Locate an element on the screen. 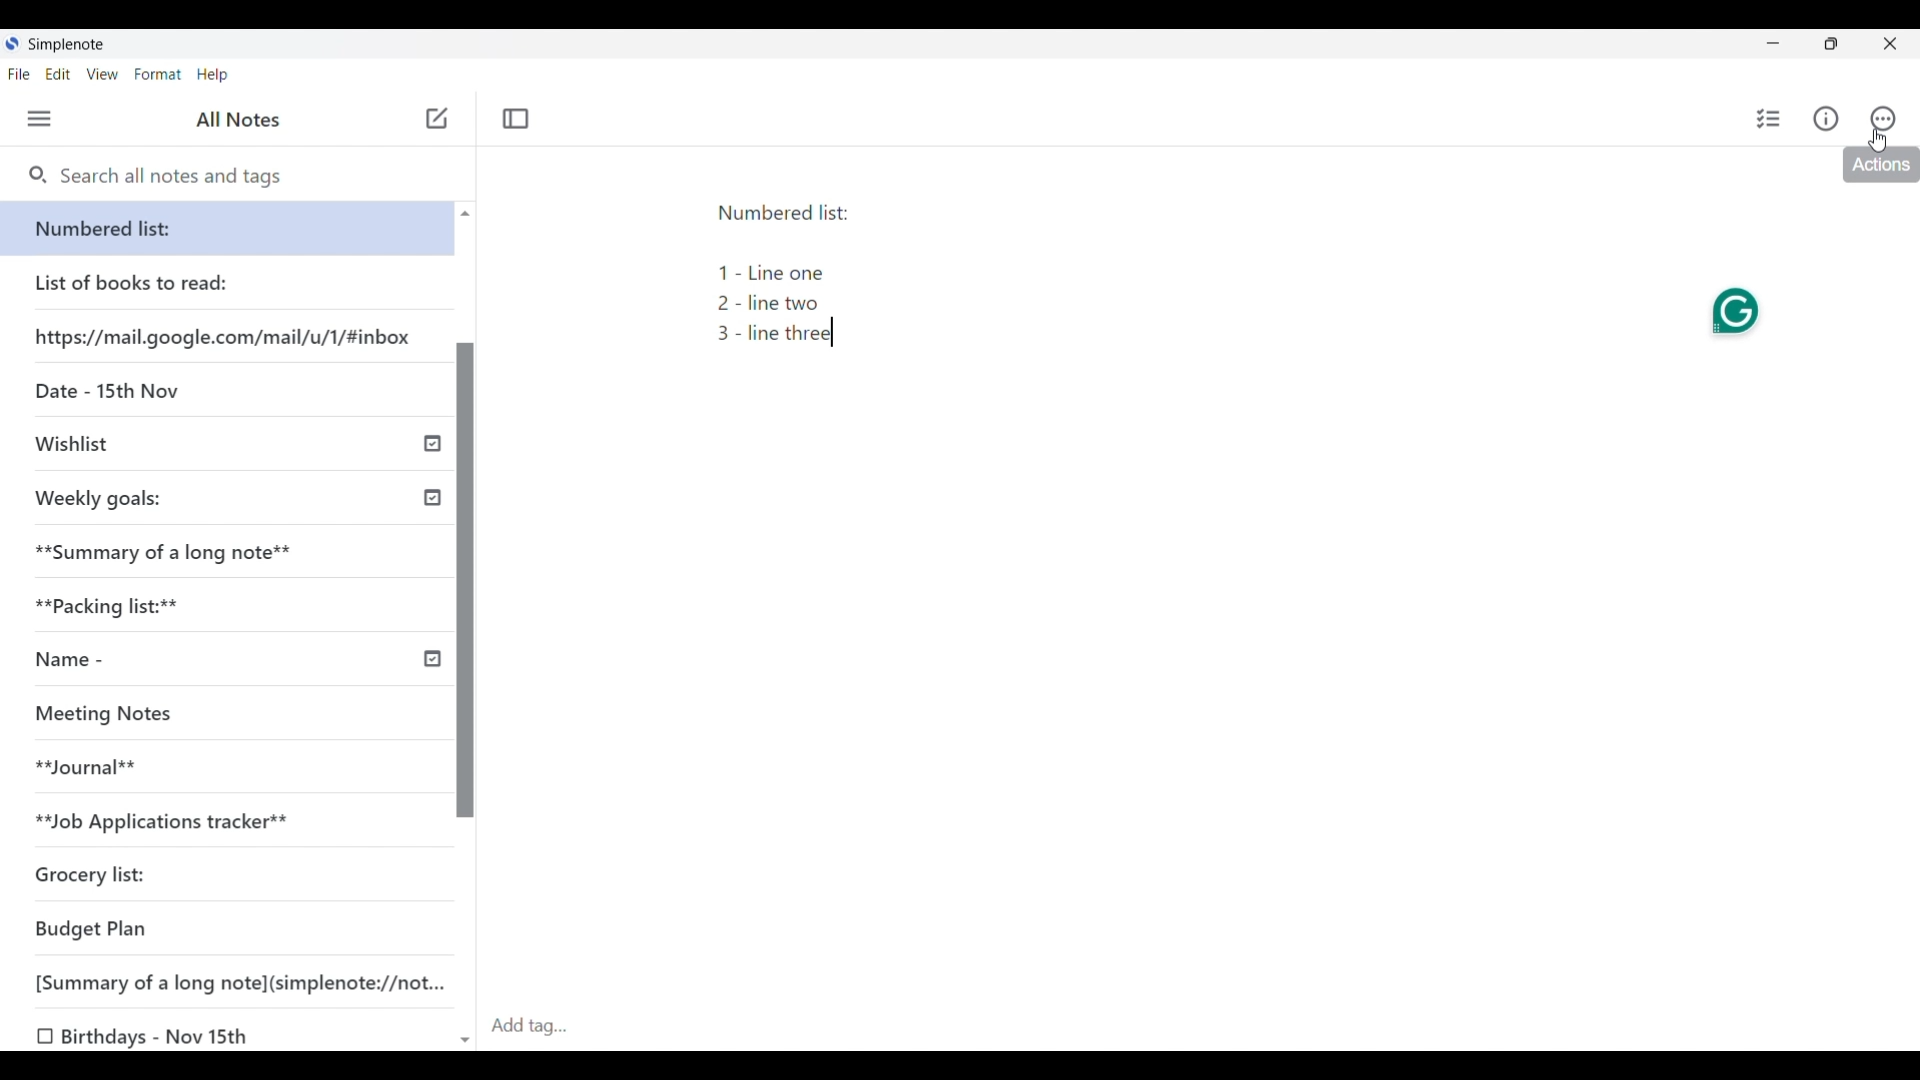  Packiacking list:** is located at coordinates (119, 610).